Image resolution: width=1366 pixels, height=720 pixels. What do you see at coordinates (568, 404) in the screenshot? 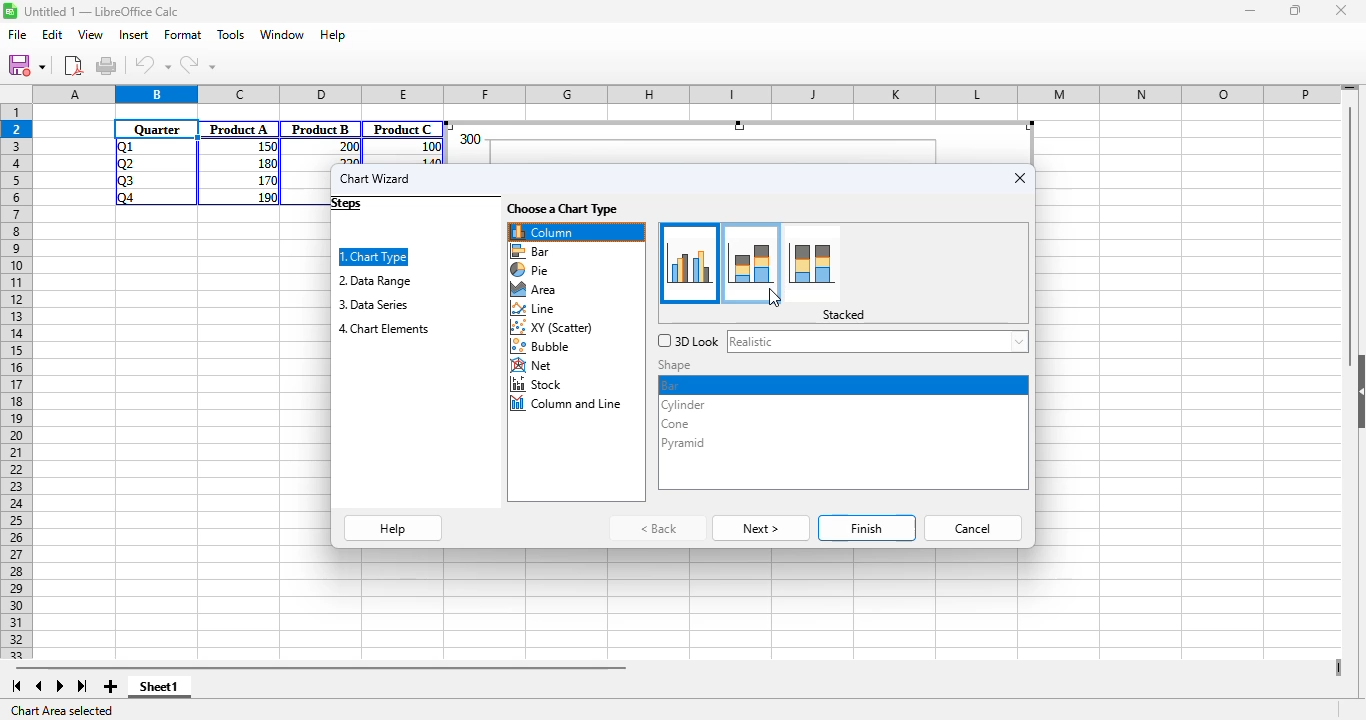
I see `column and line` at bounding box center [568, 404].